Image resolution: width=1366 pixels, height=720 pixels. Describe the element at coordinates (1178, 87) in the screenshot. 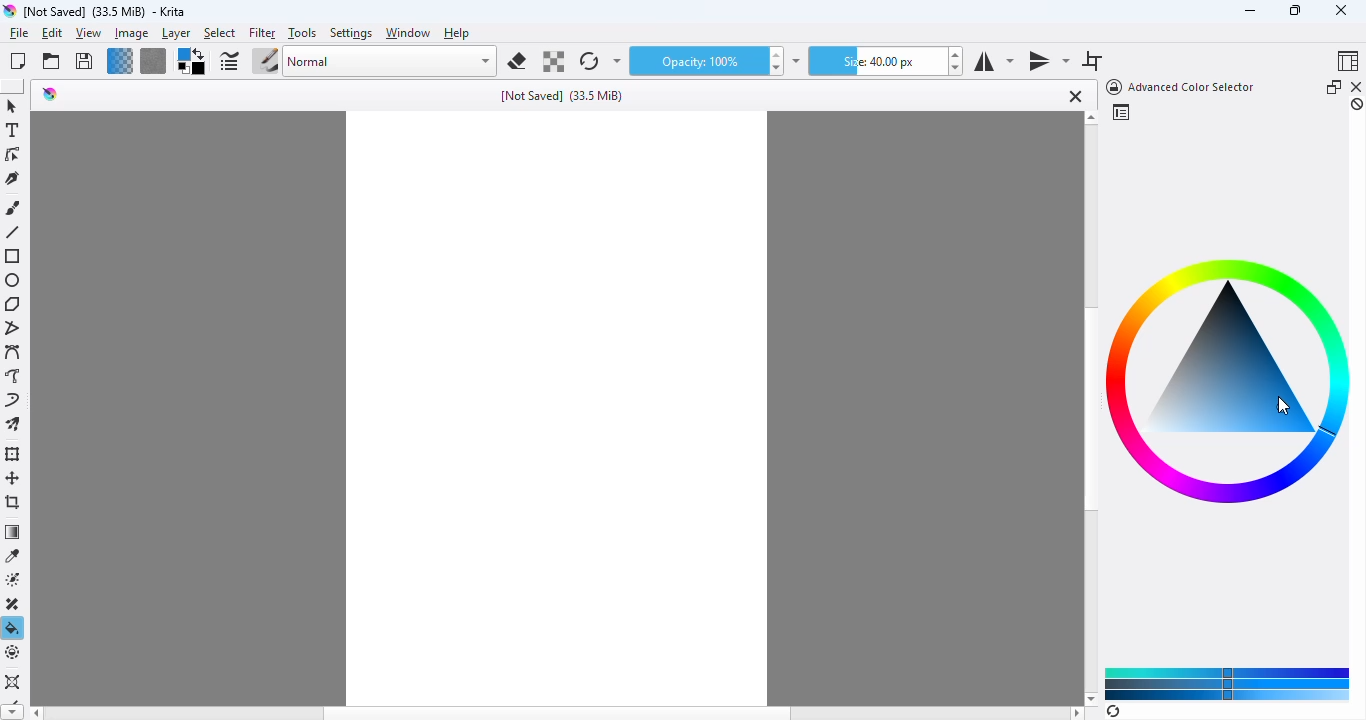

I see `advanced color selector` at that location.